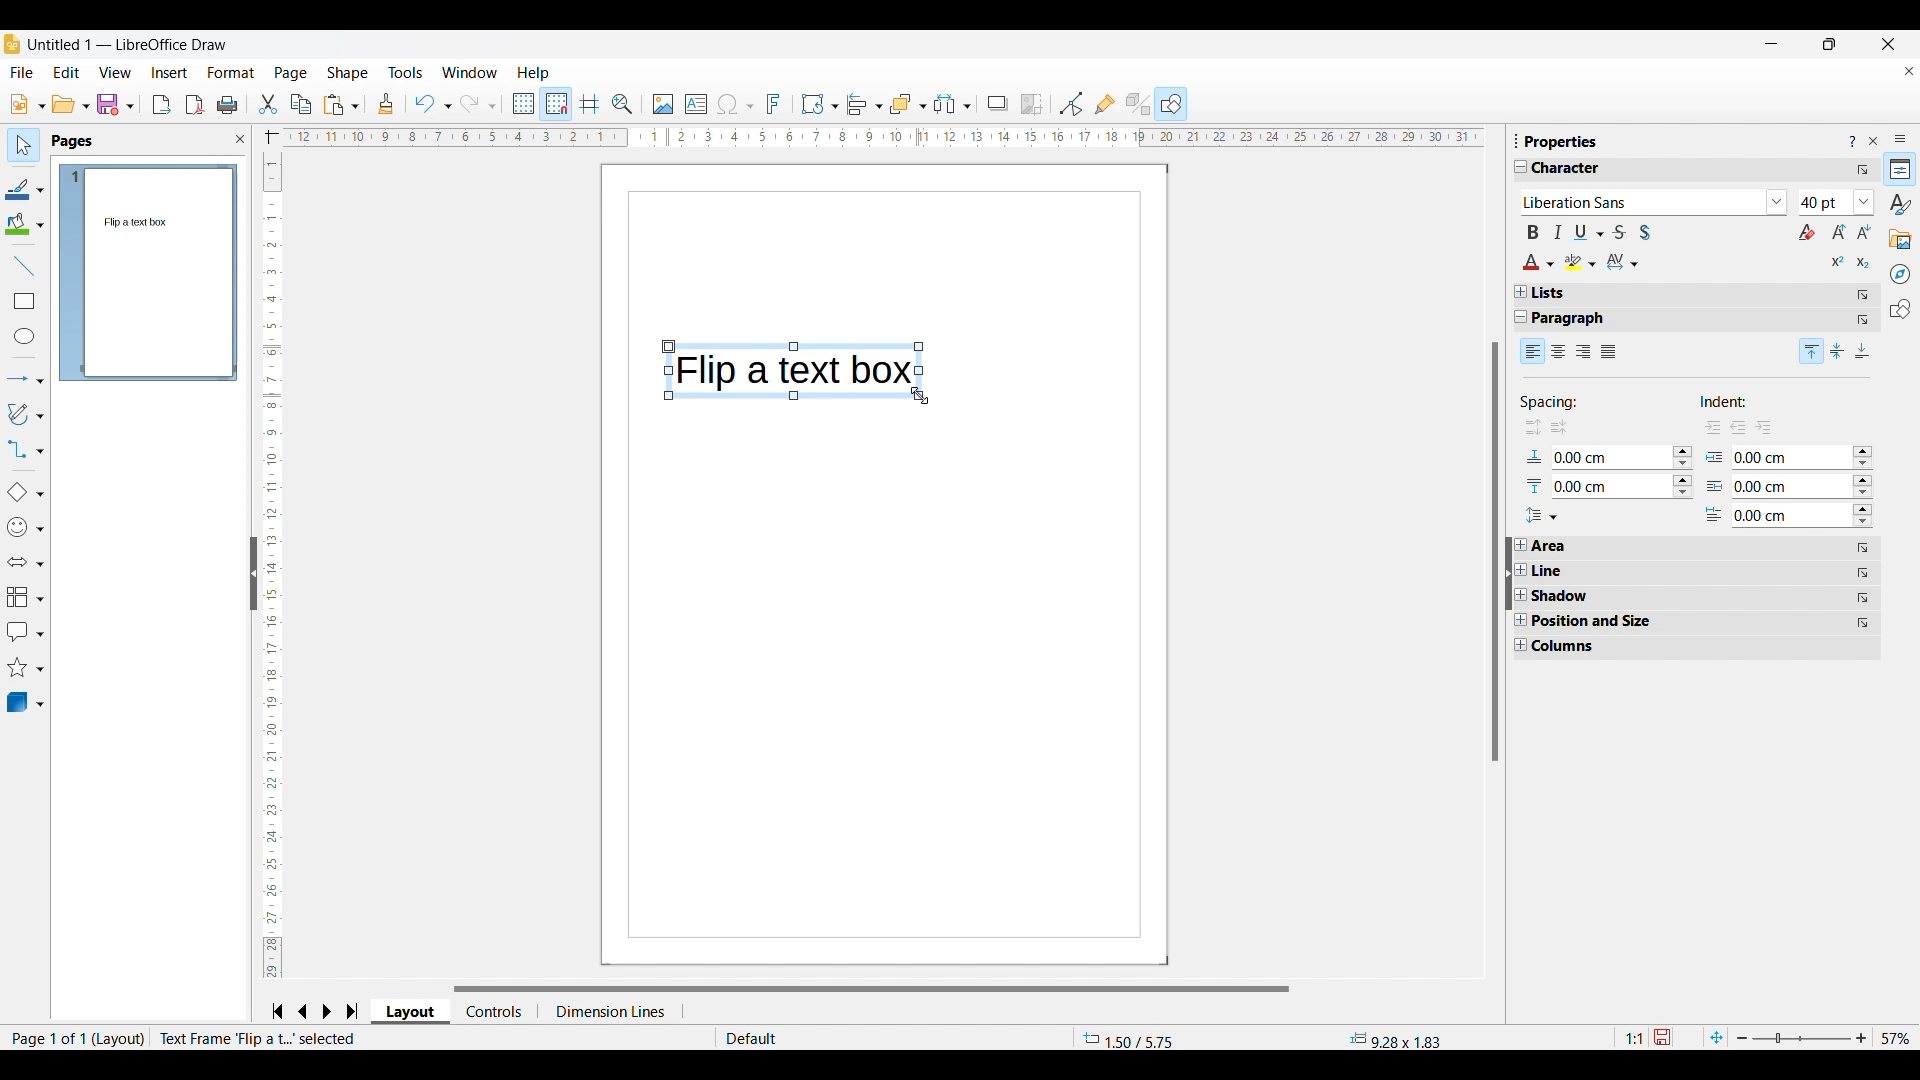  I want to click on Cut, so click(269, 105).